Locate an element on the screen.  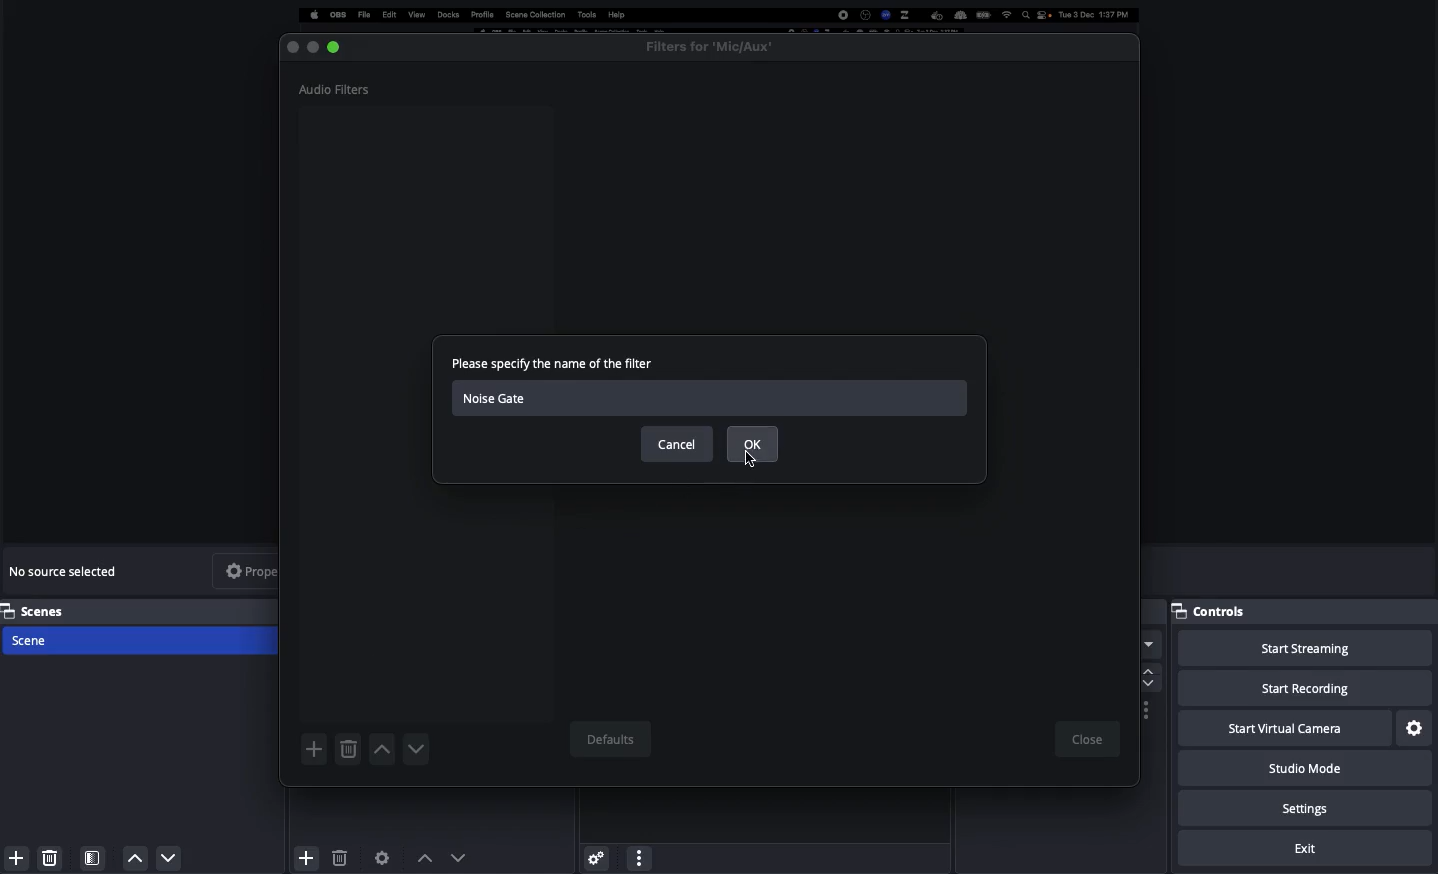
Delete is located at coordinates (339, 858).